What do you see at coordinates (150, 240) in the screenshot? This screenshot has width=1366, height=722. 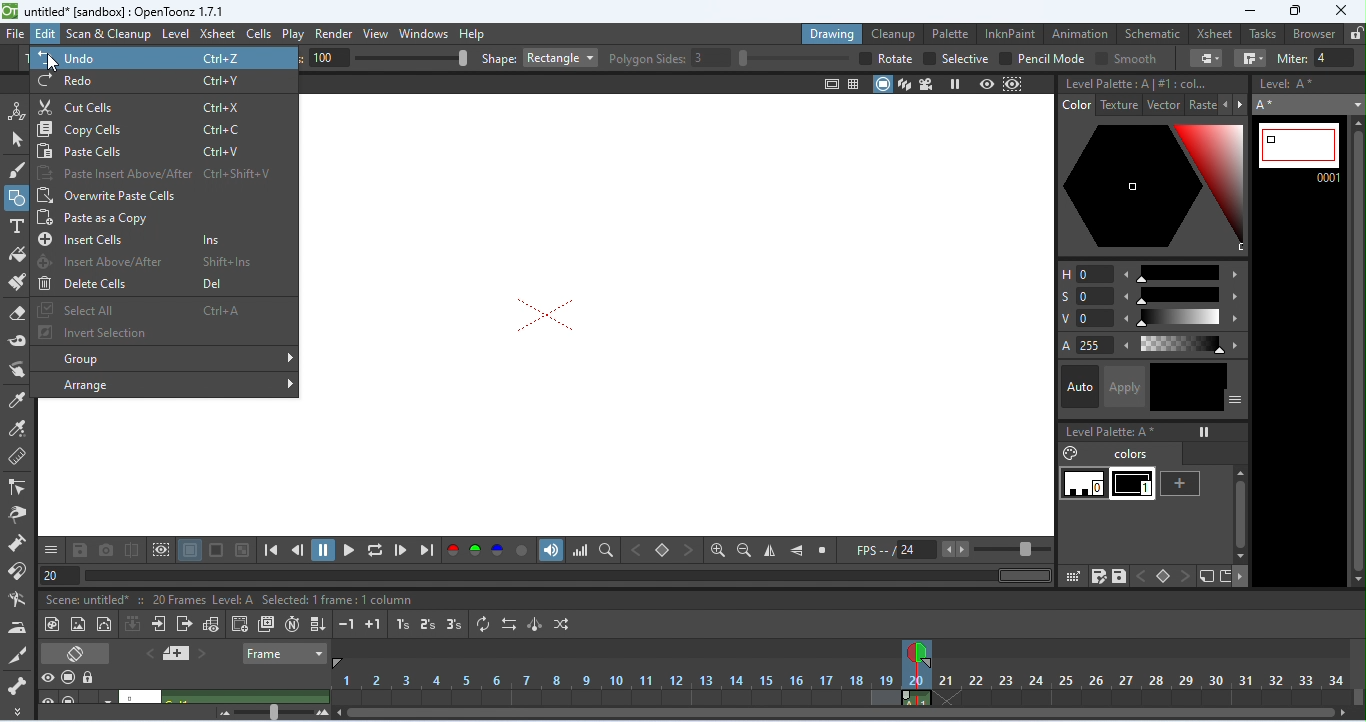 I see `insert cells` at bounding box center [150, 240].